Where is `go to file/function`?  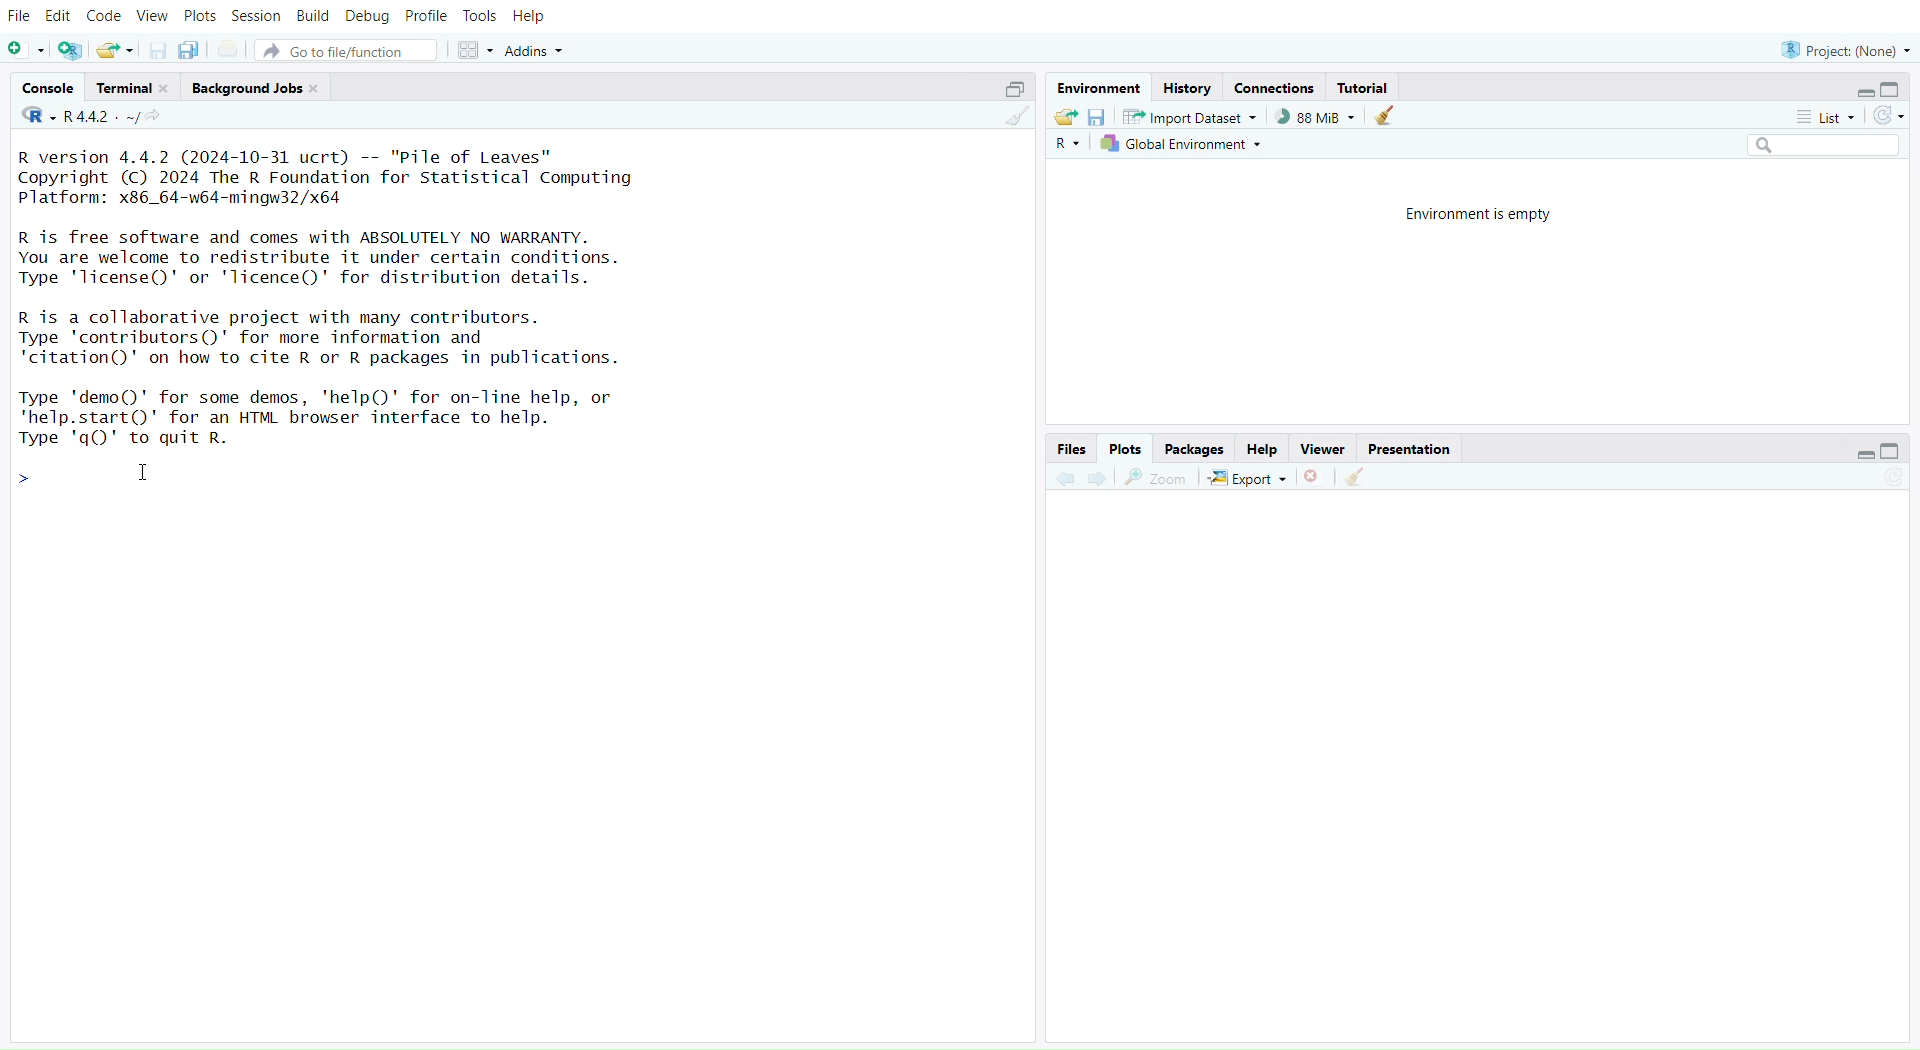
go to file/function is located at coordinates (347, 52).